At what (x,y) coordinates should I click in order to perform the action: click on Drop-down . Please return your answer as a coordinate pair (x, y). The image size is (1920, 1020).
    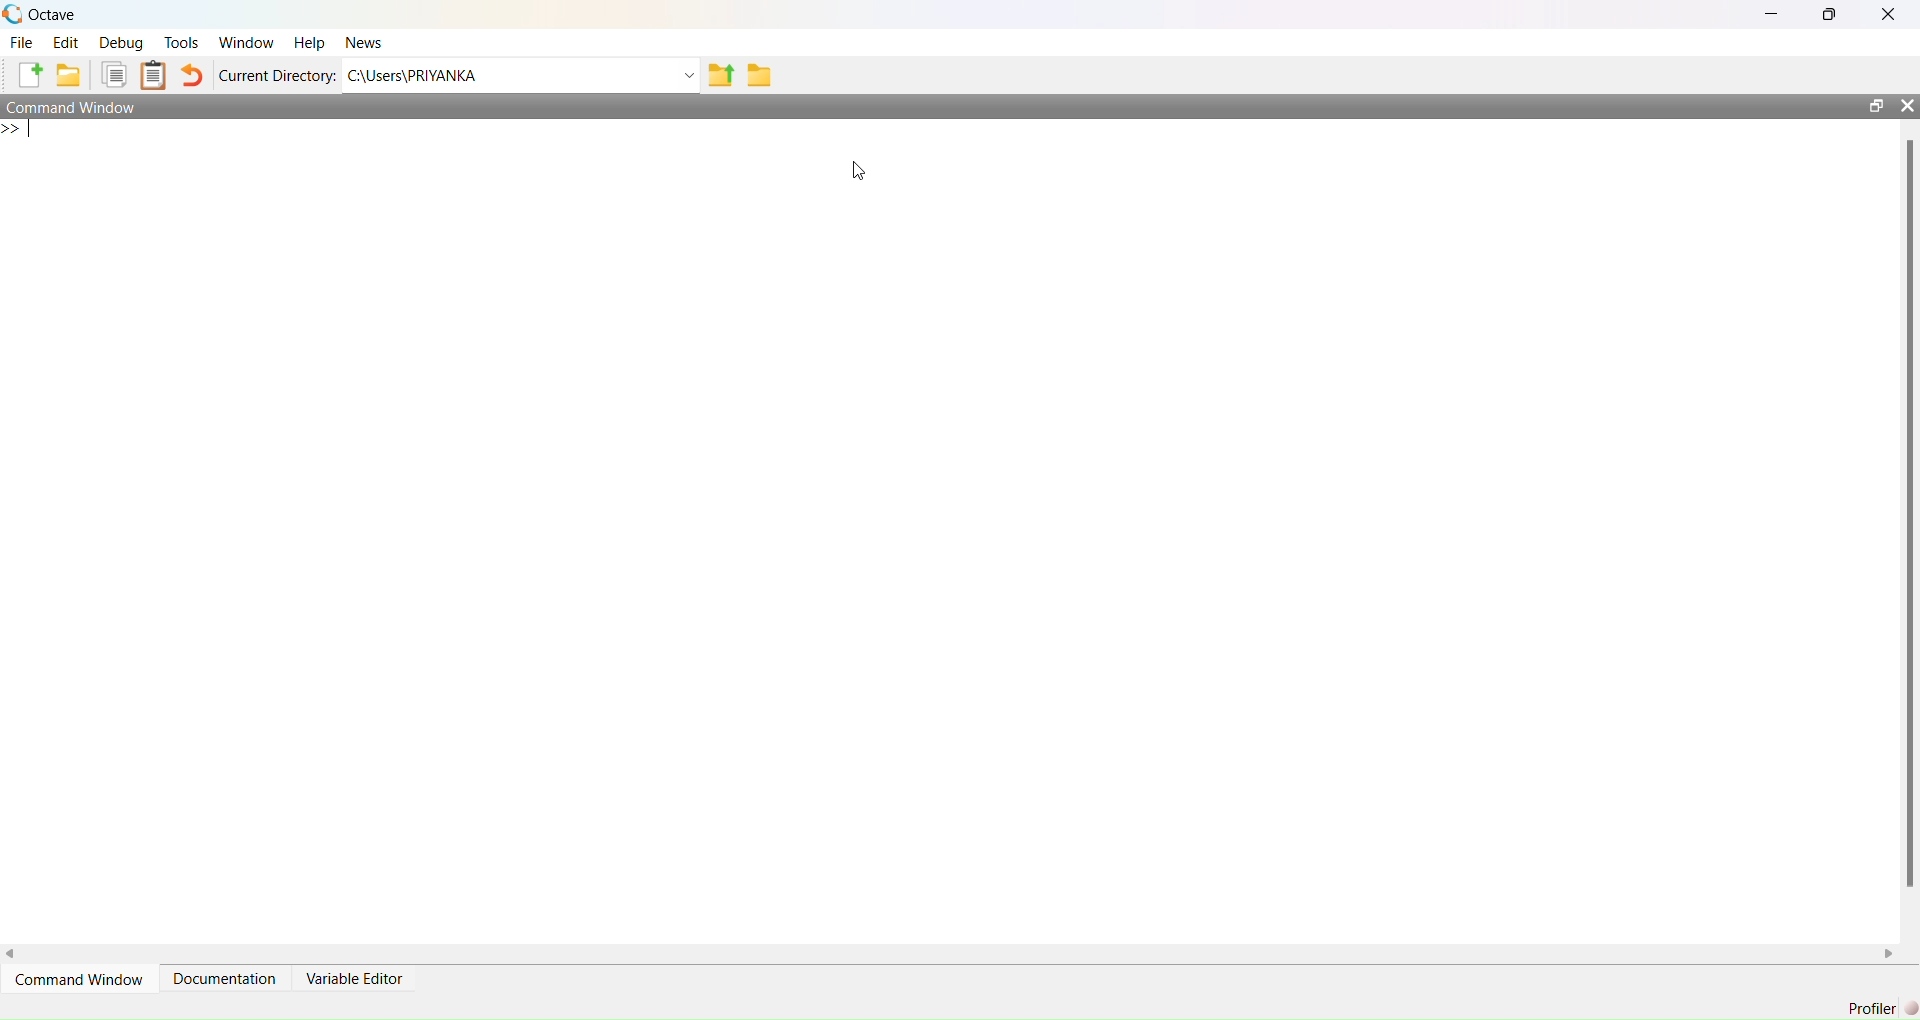
    Looking at the image, I should click on (688, 76).